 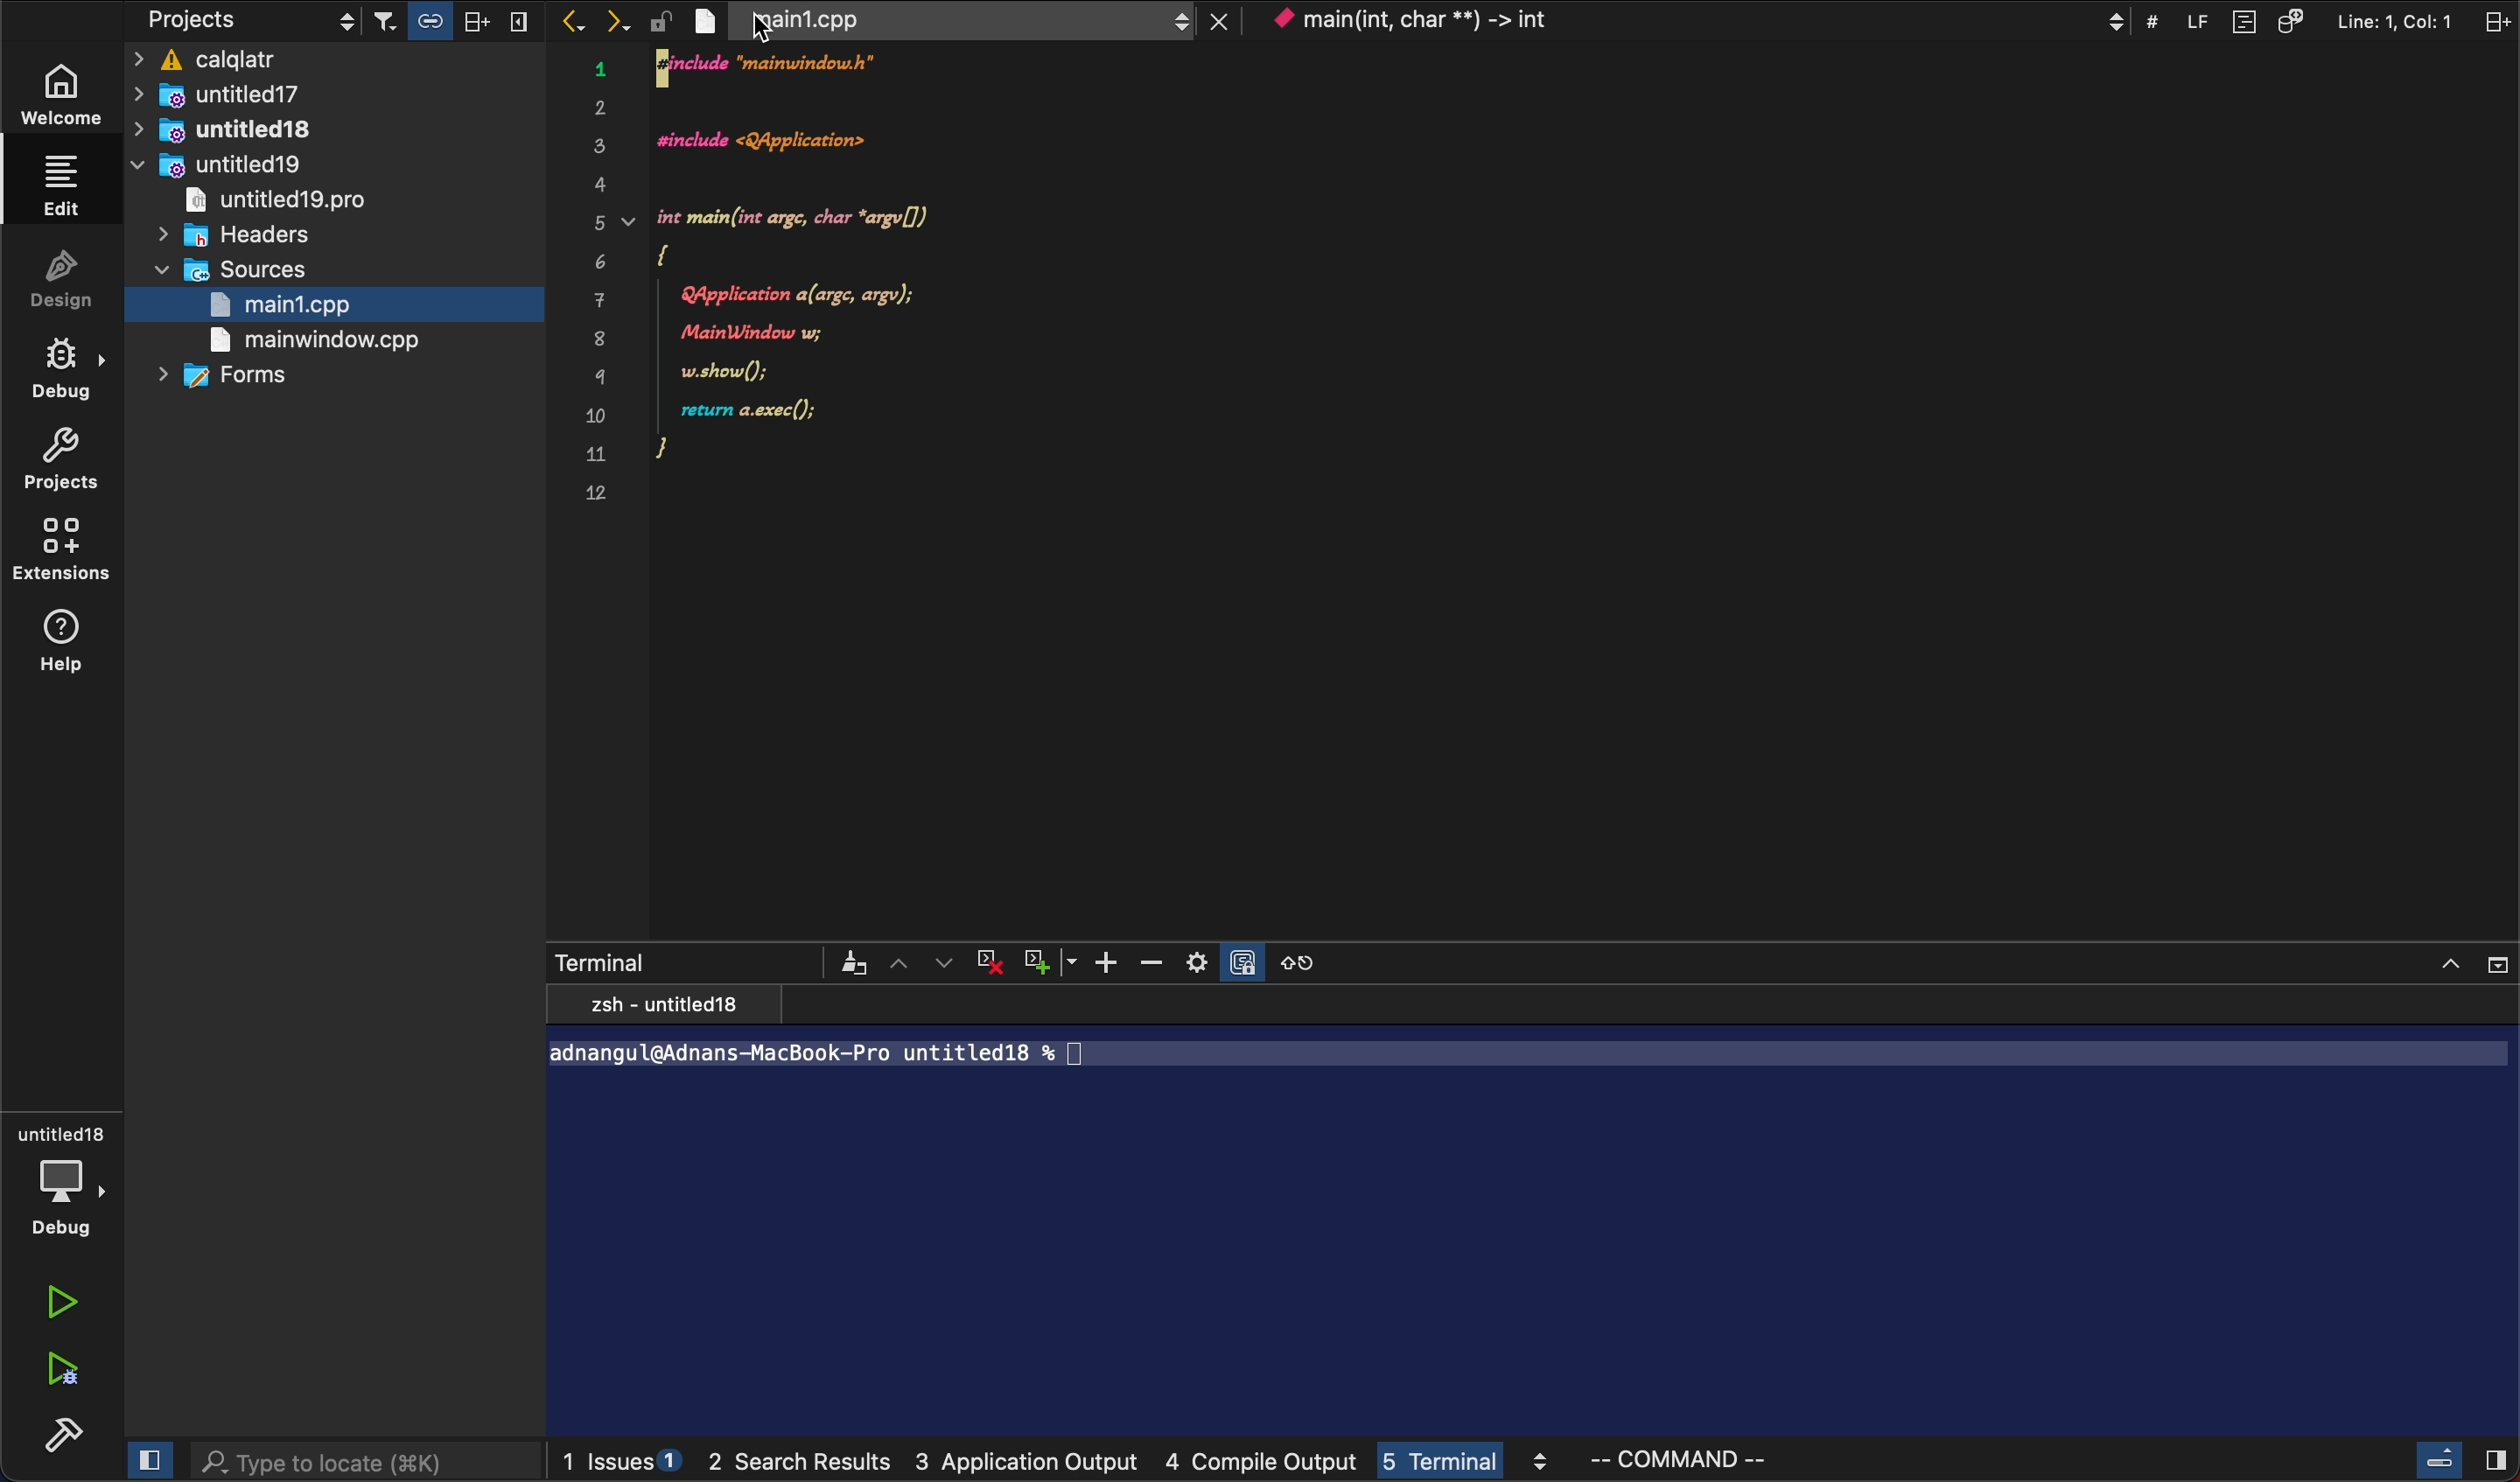 I want to click on zoom out, so click(x=1156, y=963).